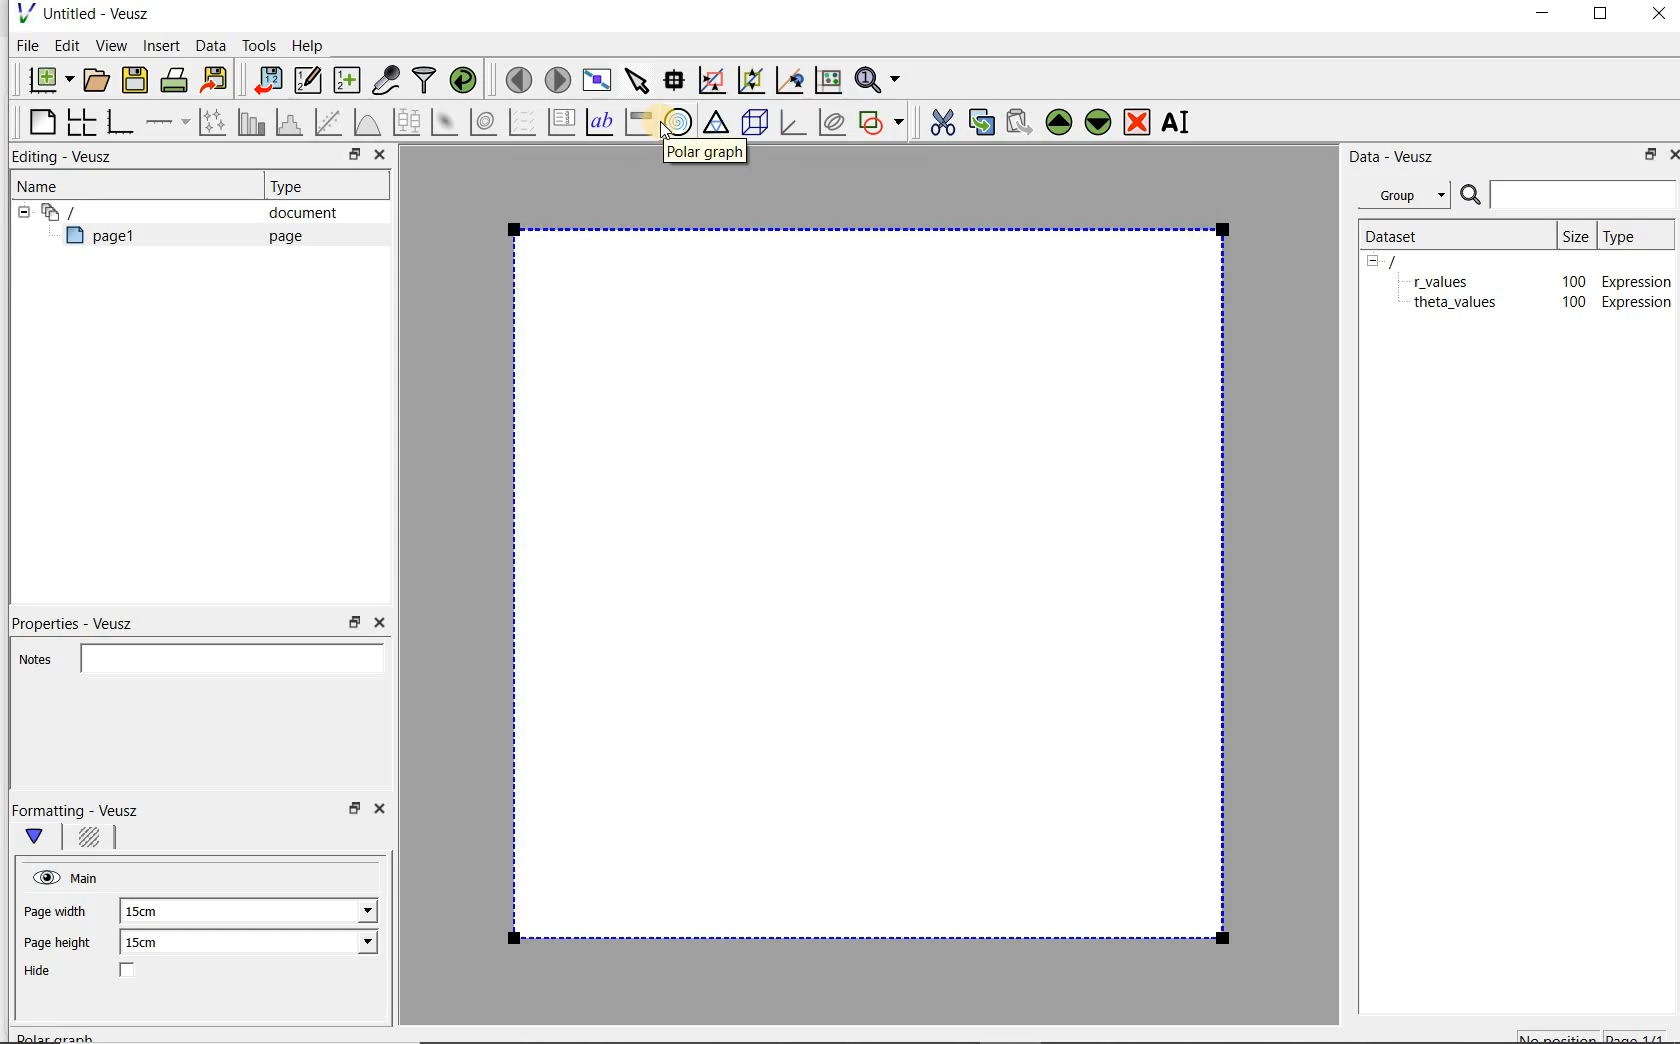 The height and width of the screenshot is (1044, 1680). I want to click on Paste widget from the clipboard, so click(1022, 122).